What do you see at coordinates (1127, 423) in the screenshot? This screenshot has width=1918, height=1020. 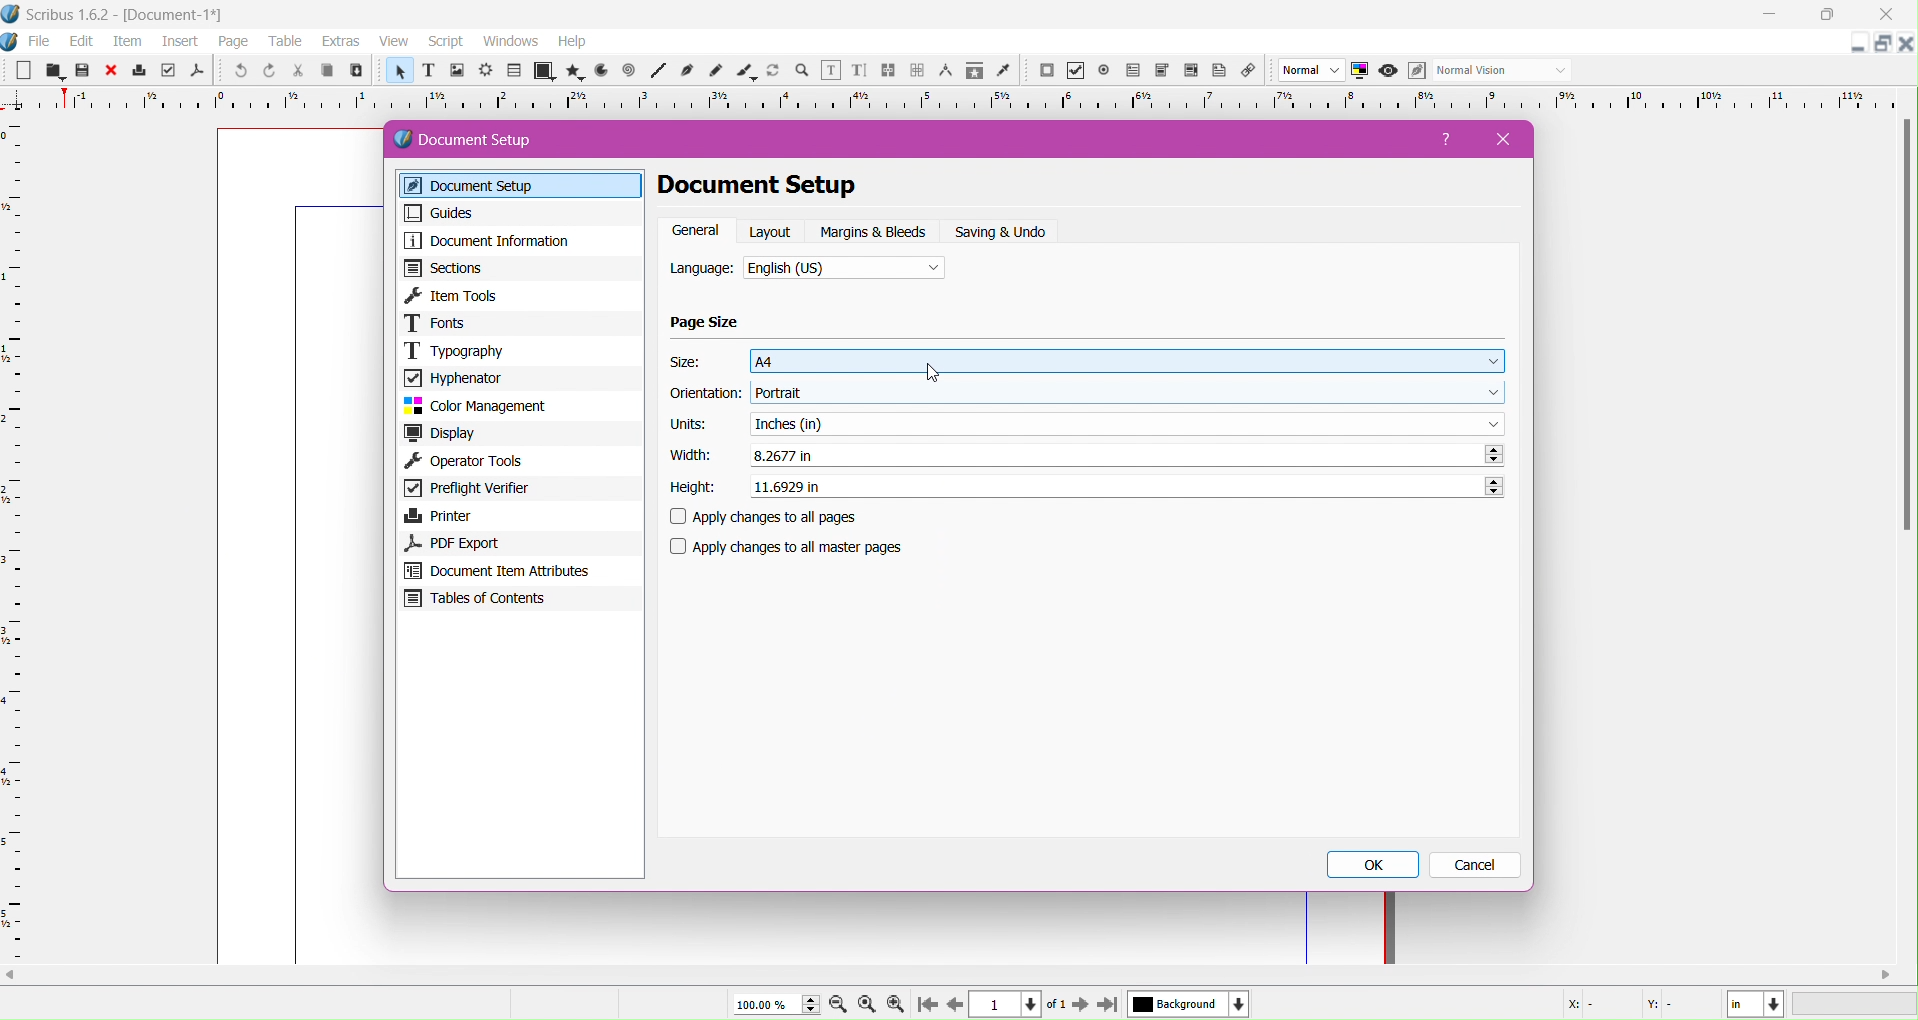 I see `Select the required Unit` at bounding box center [1127, 423].